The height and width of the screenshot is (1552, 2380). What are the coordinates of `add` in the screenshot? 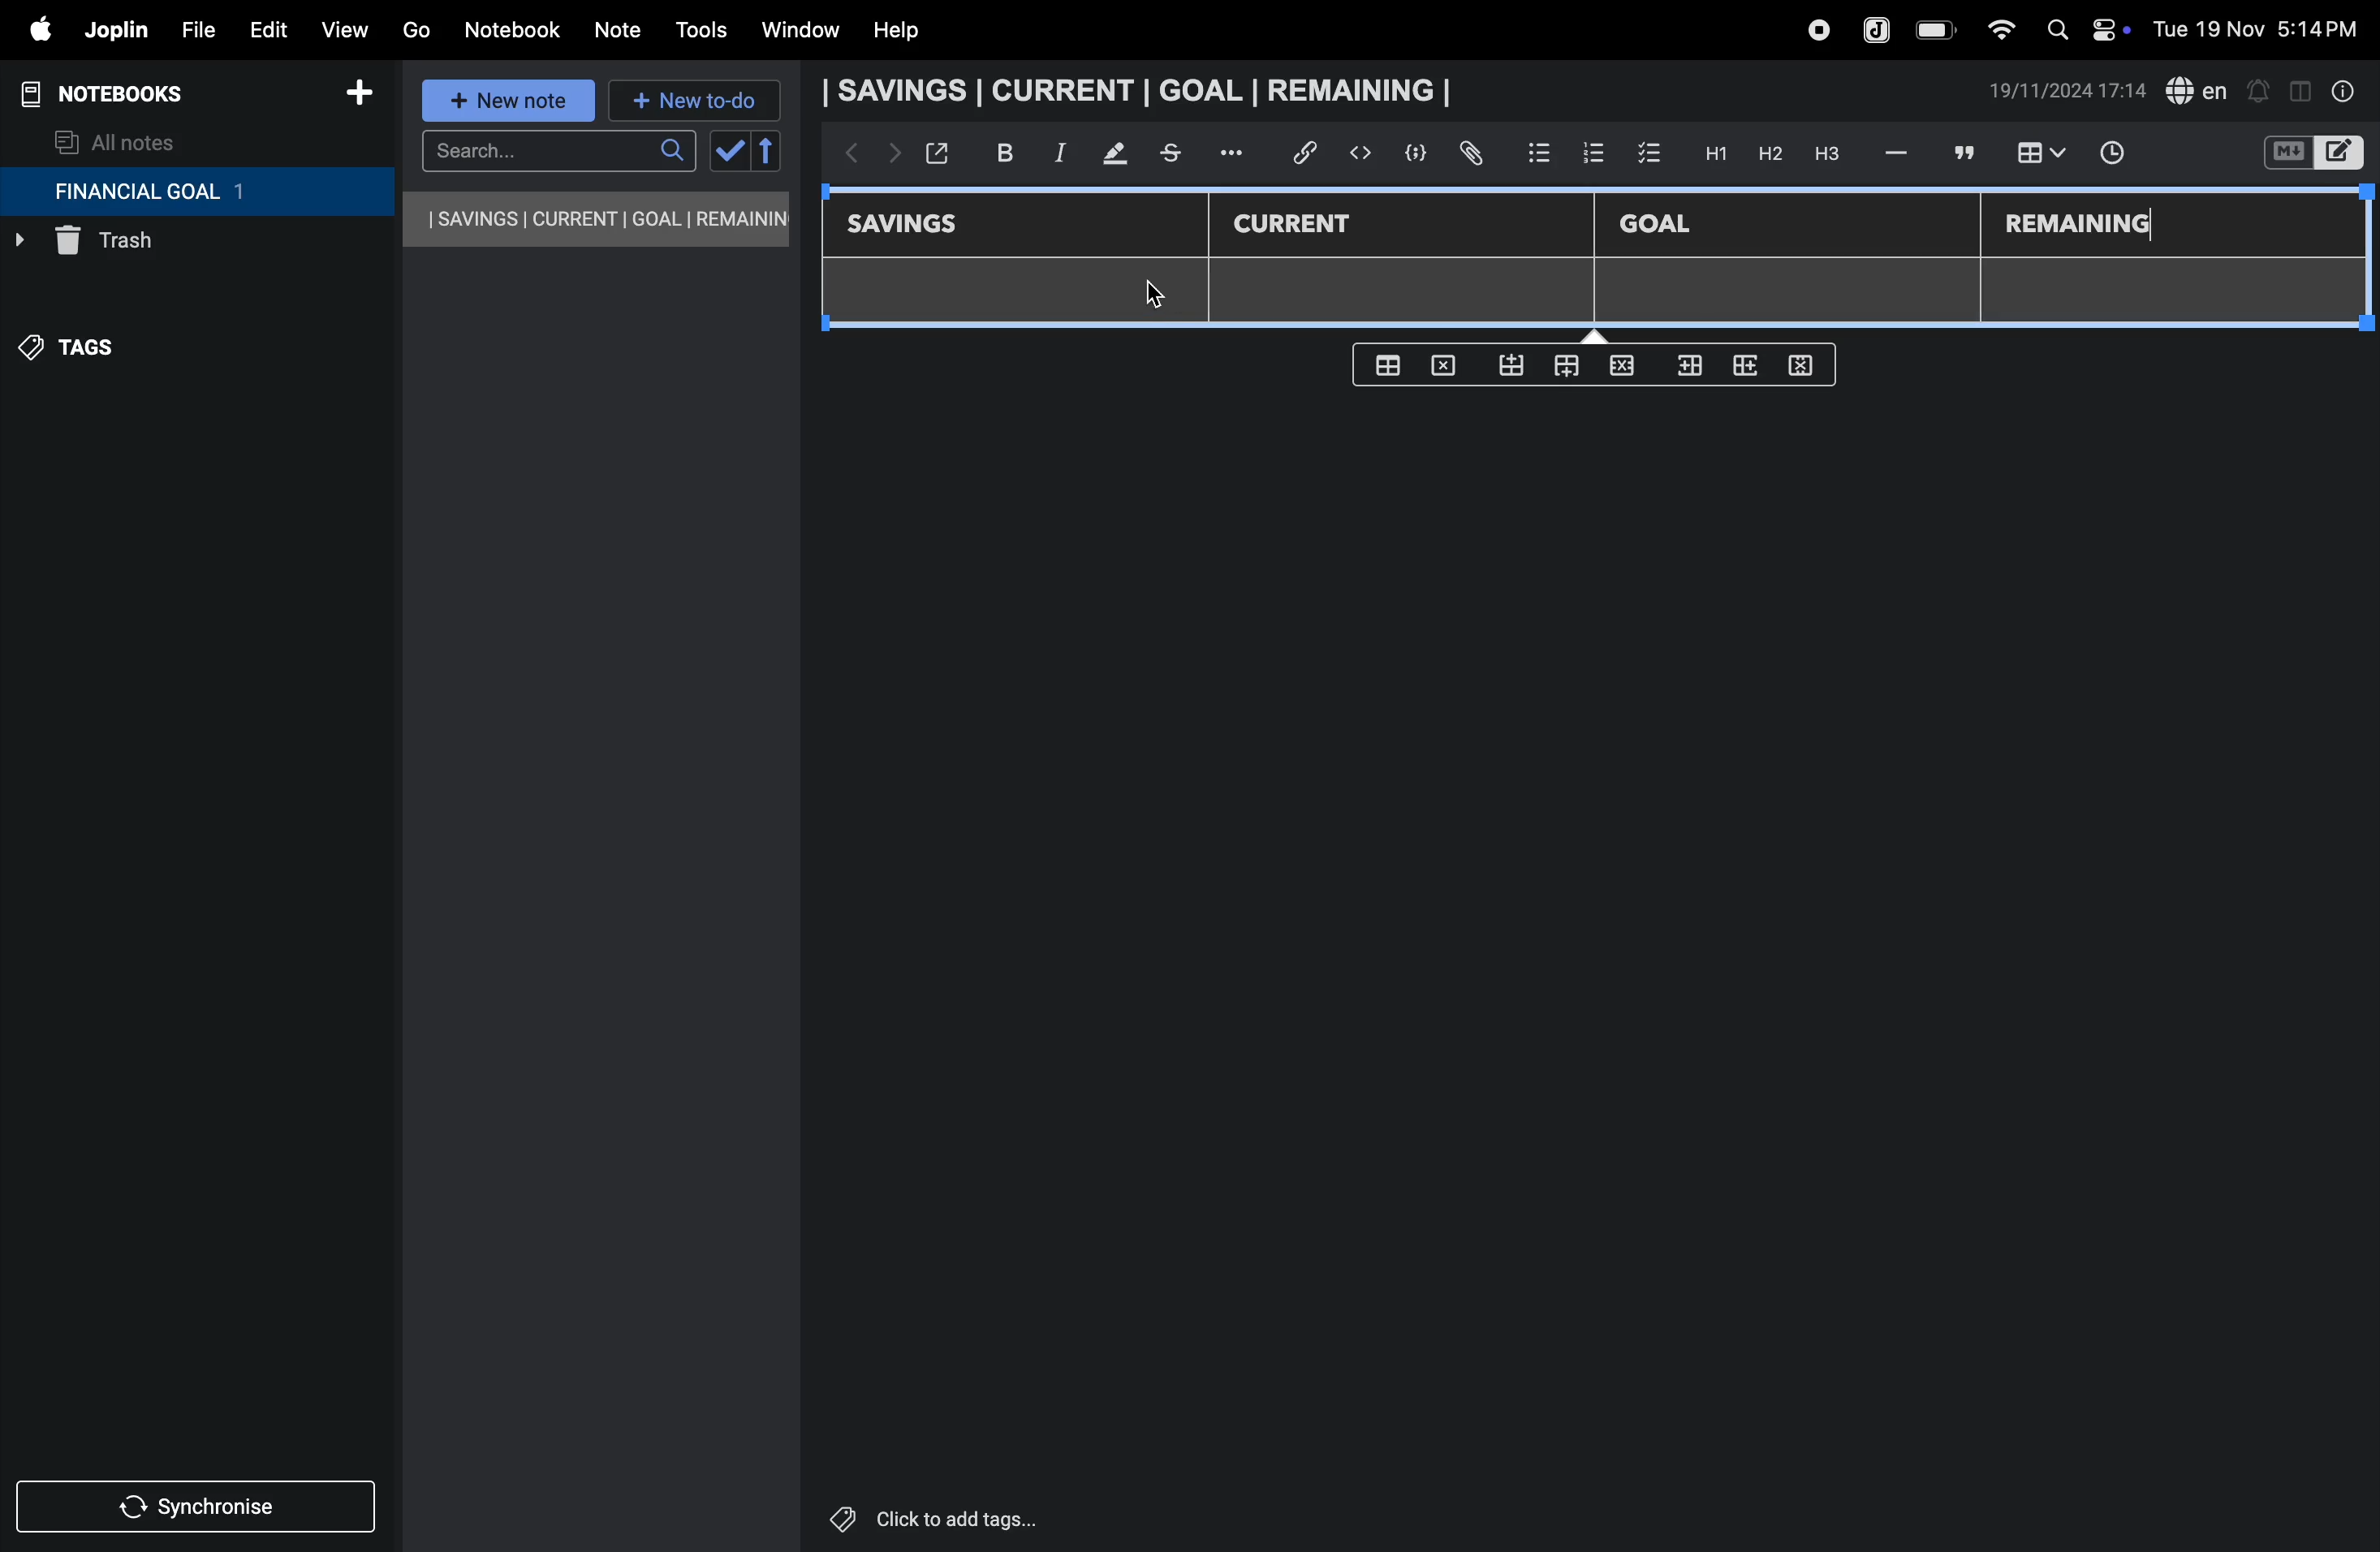 It's located at (359, 96).